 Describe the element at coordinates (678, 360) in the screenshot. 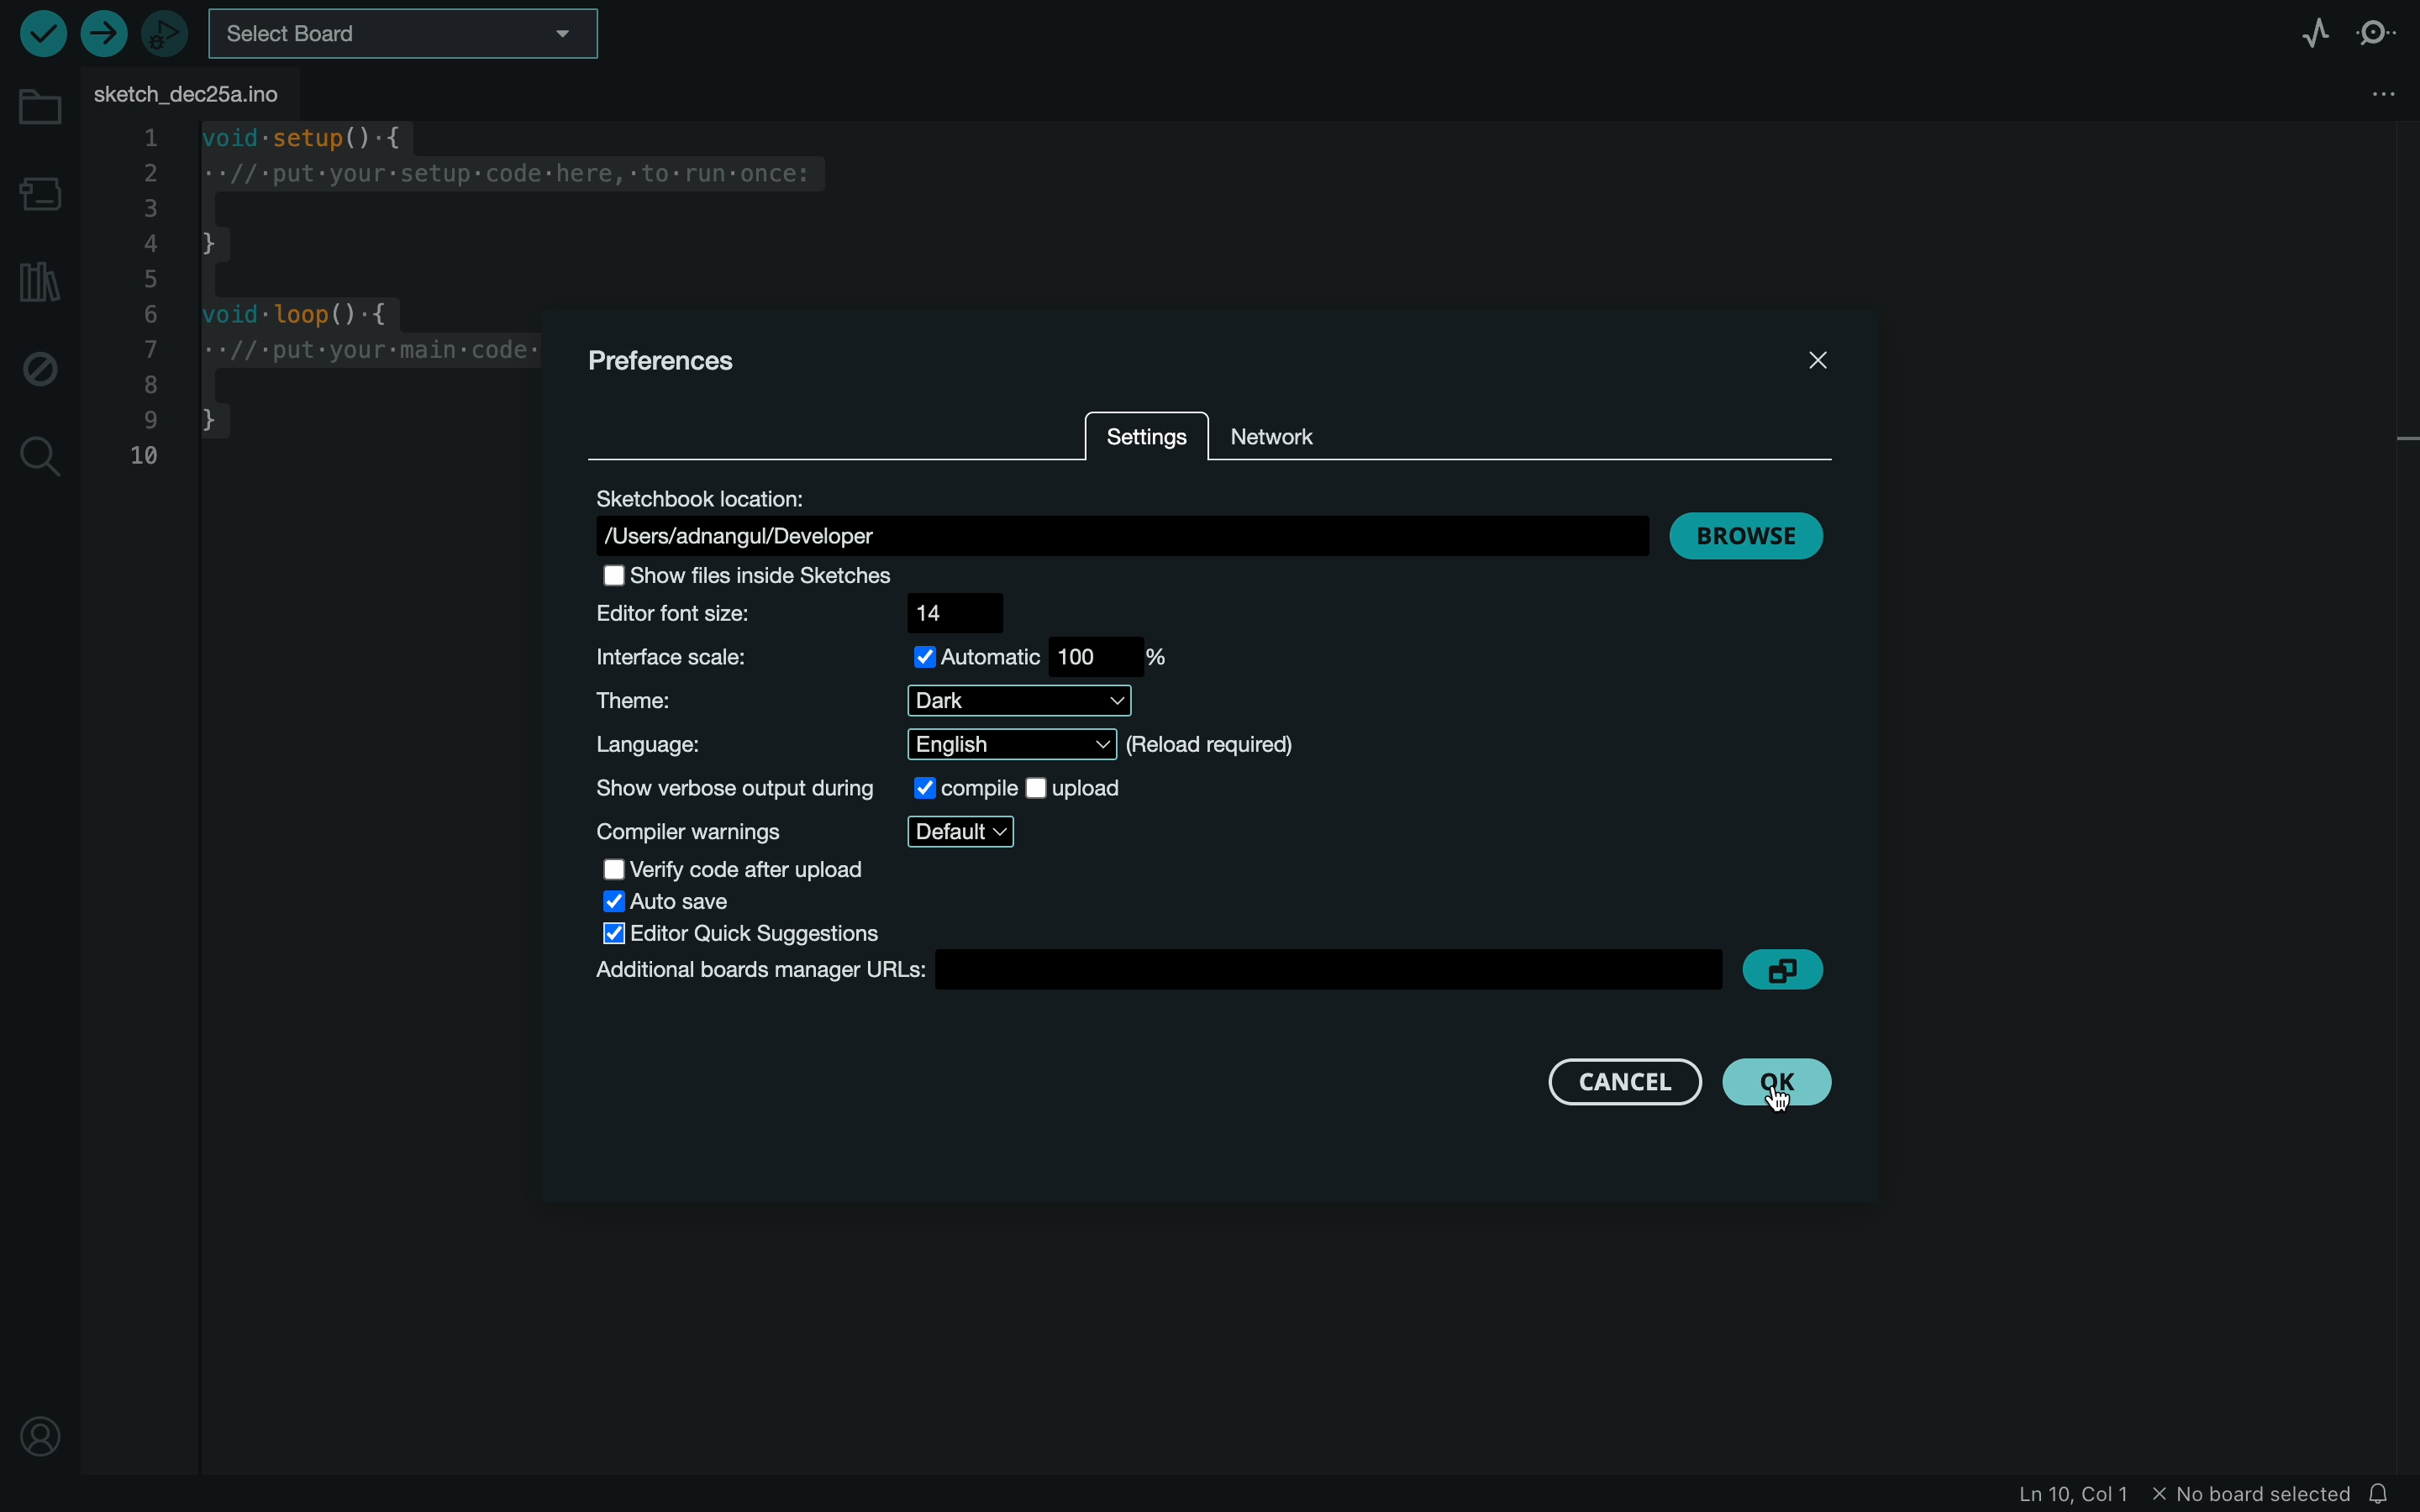

I see `prefernces` at that location.